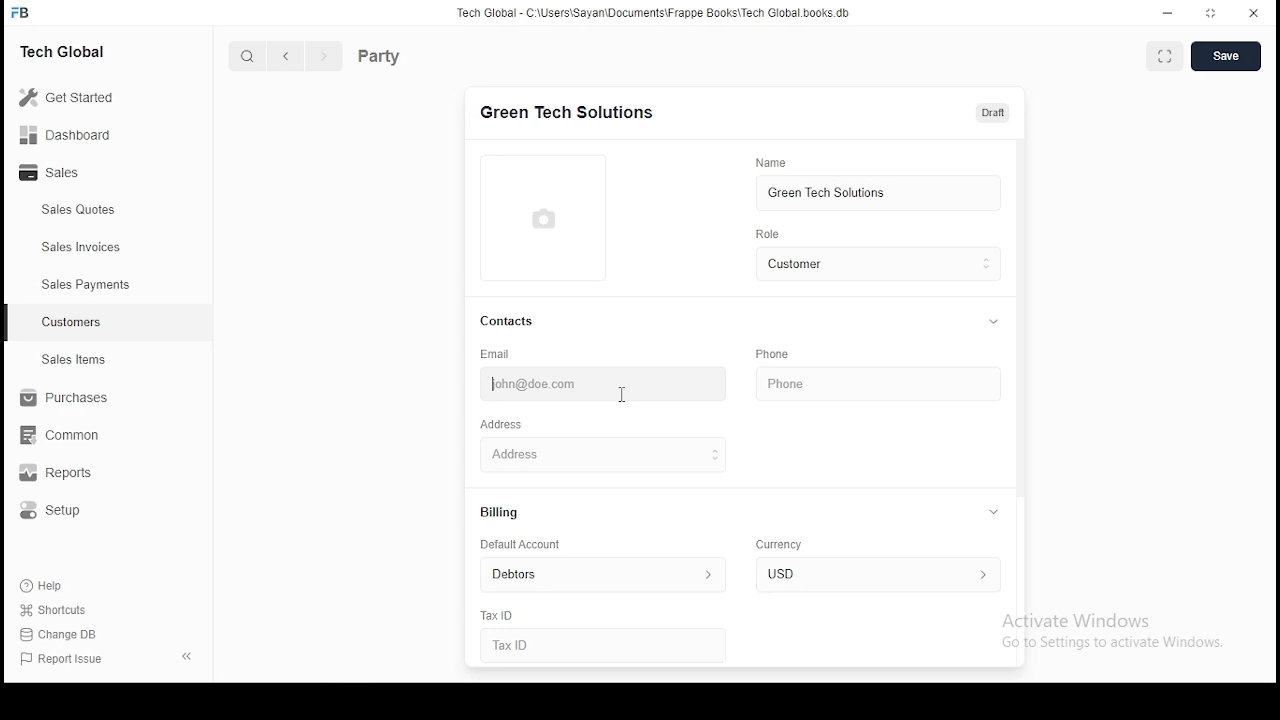 The image size is (1280, 720). Describe the element at coordinates (502, 426) in the screenshot. I see `address` at that location.